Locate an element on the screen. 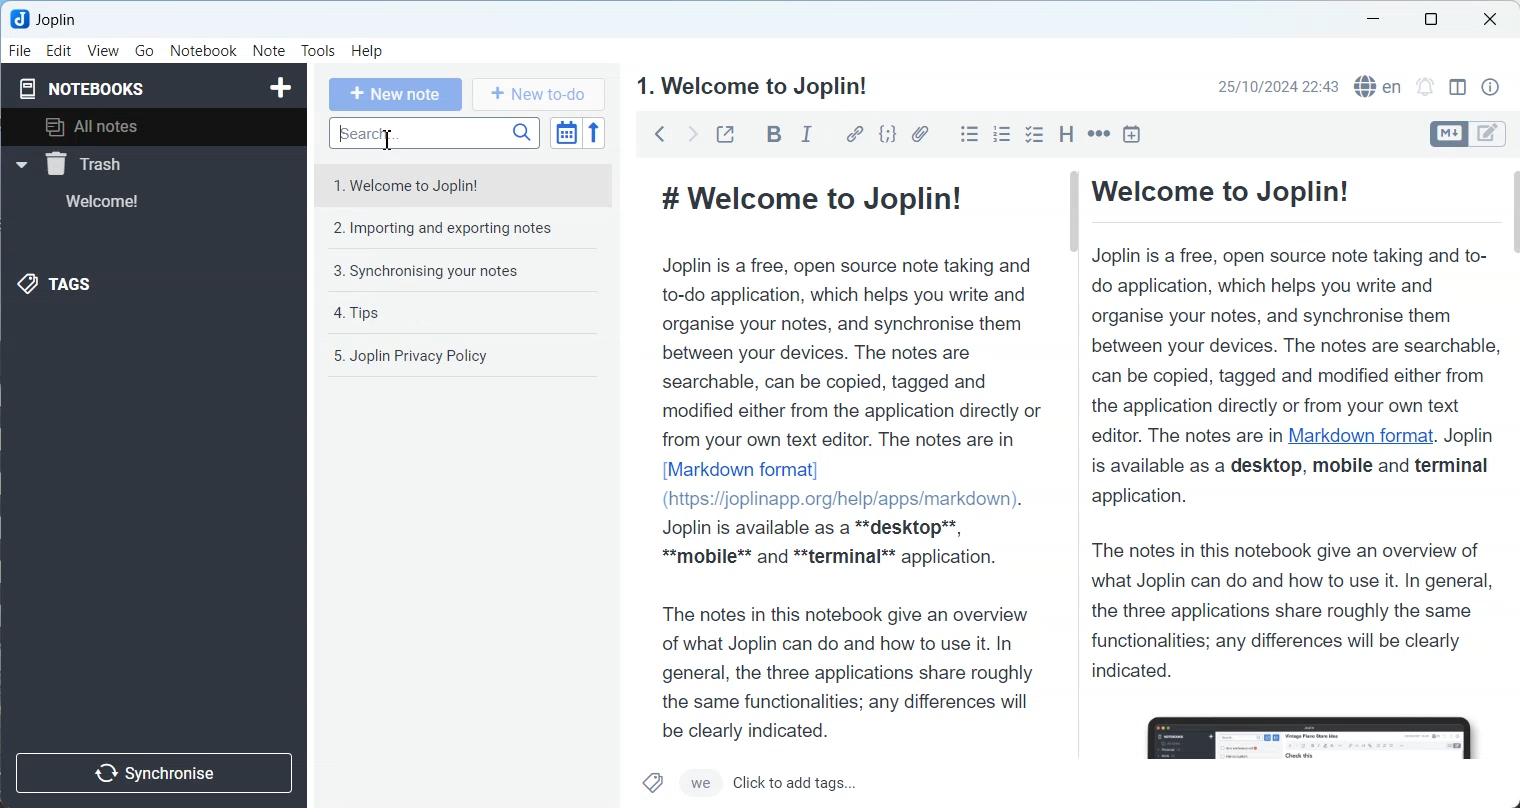 This screenshot has height=808, width=1520. Toggle editor layout is located at coordinates (1457, 87).